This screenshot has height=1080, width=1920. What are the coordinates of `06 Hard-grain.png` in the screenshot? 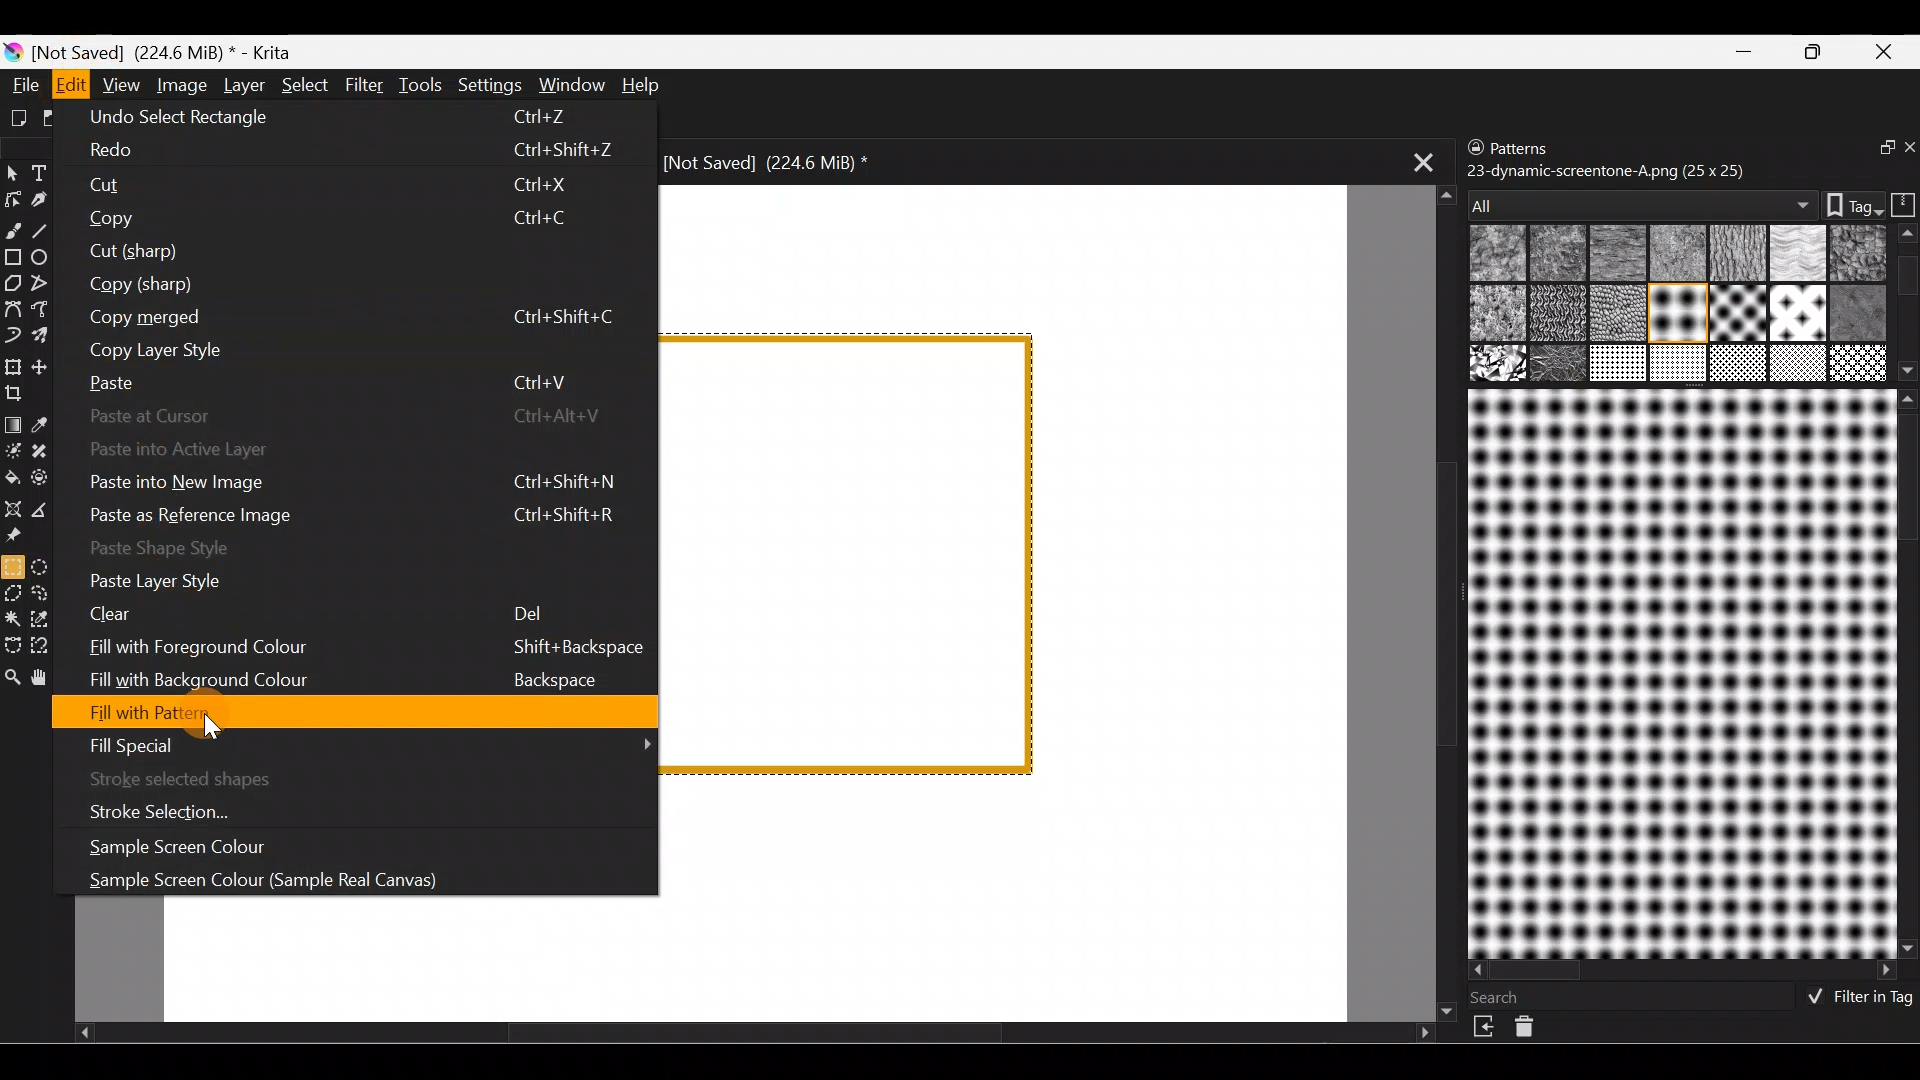 It's located at (1858, 252).